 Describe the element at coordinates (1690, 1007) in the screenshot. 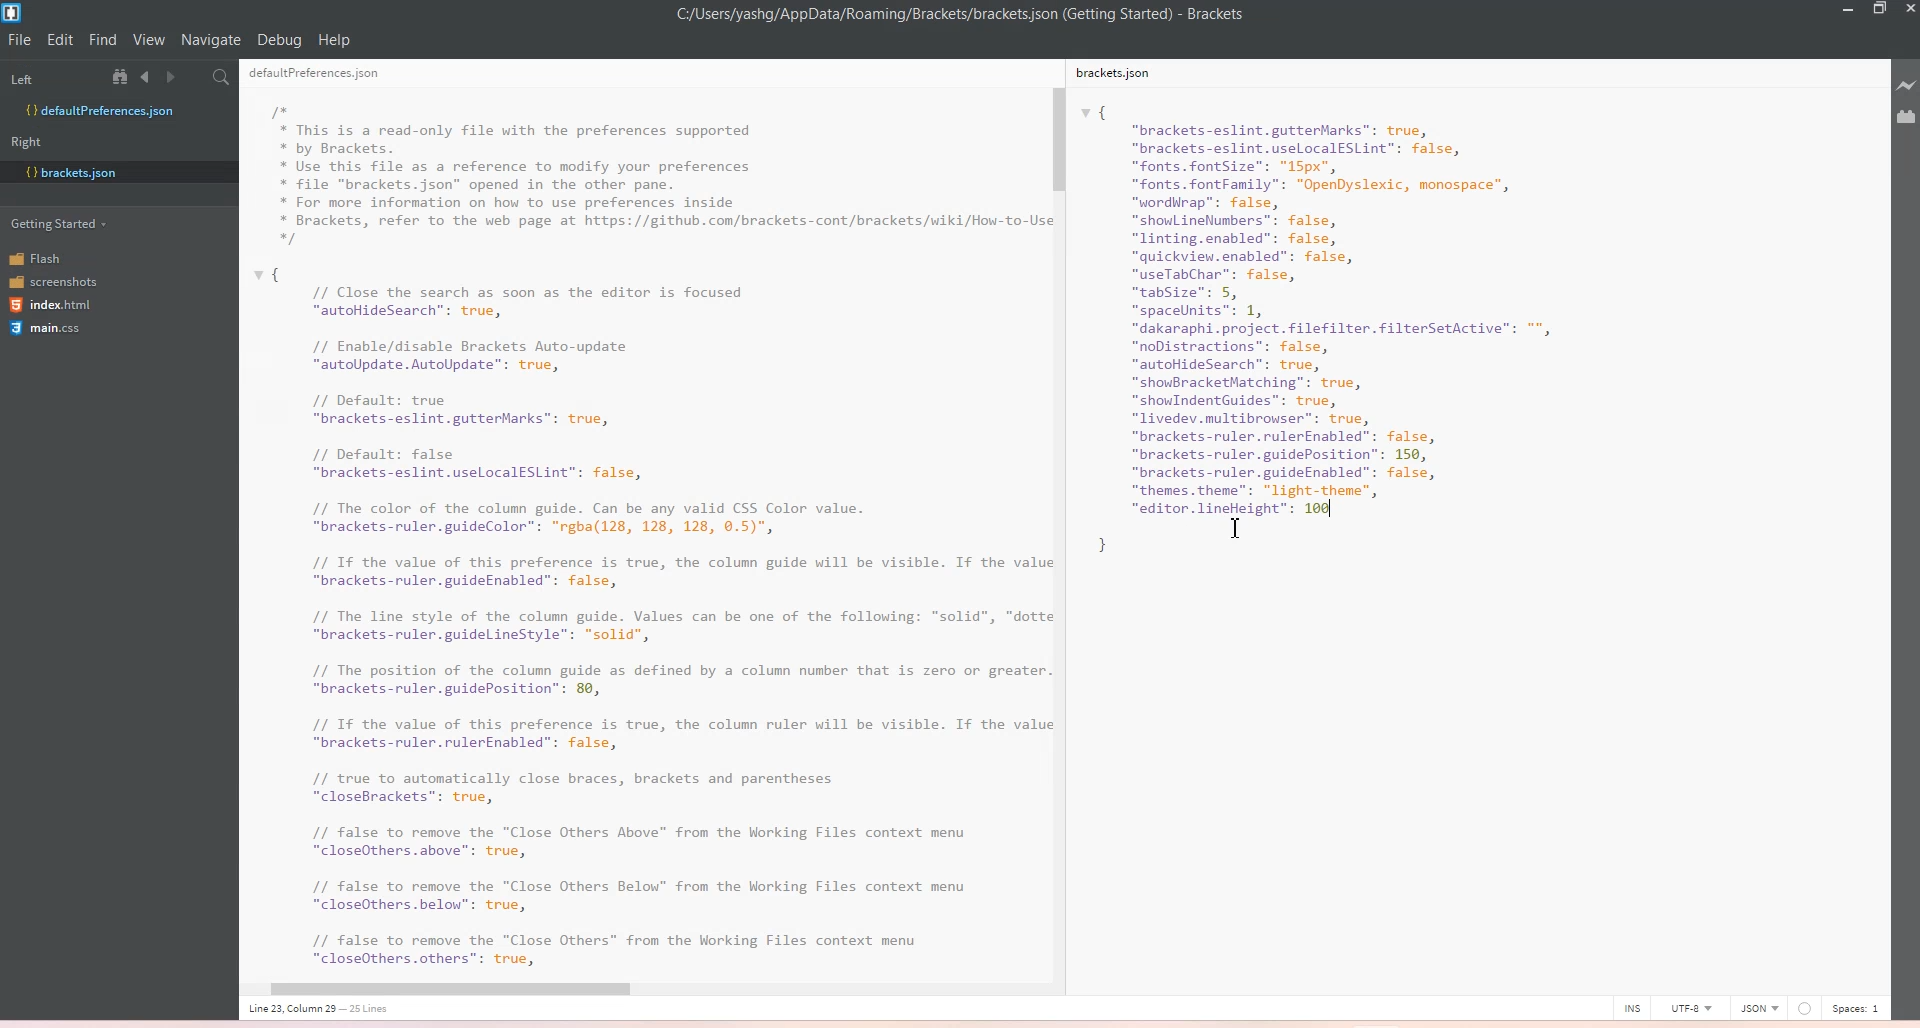

I see `UTF-8` at that location.